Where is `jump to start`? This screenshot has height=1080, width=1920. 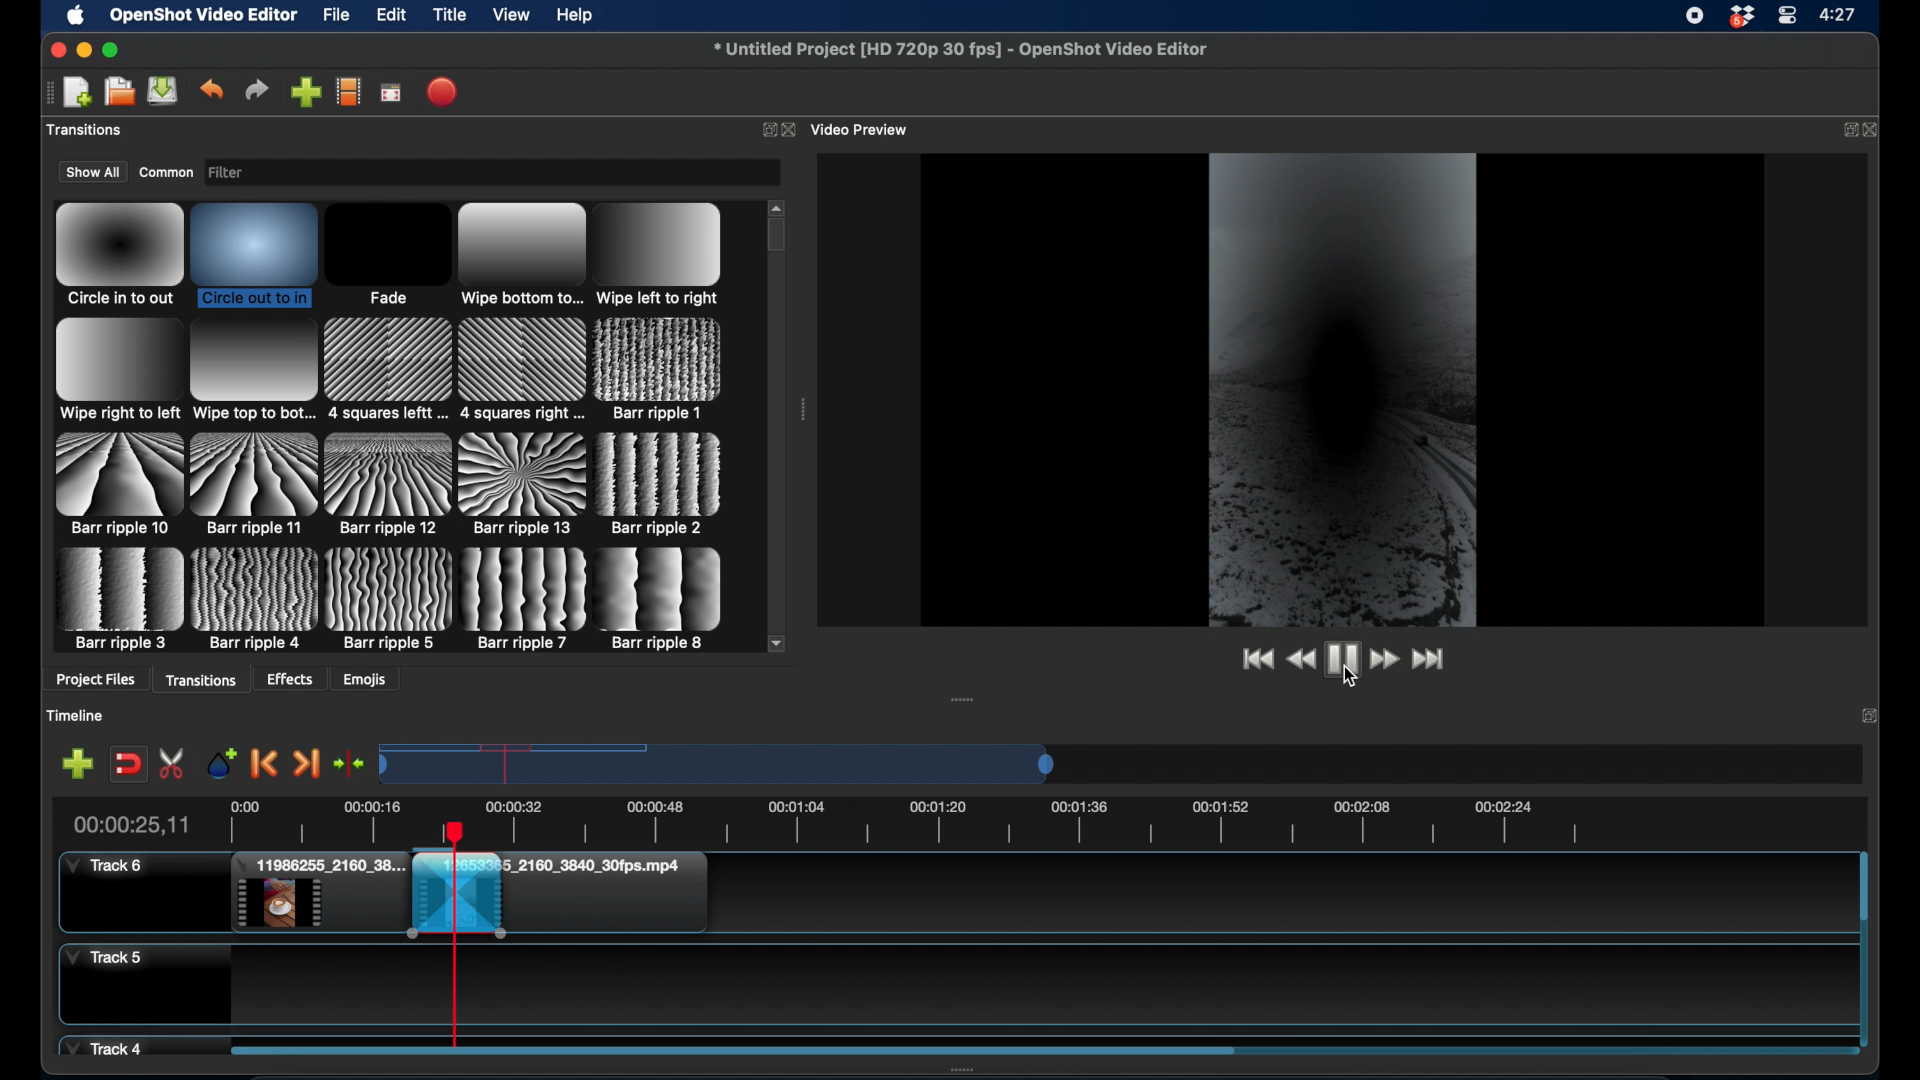 jump to start is located at coordinates (1254, 658).